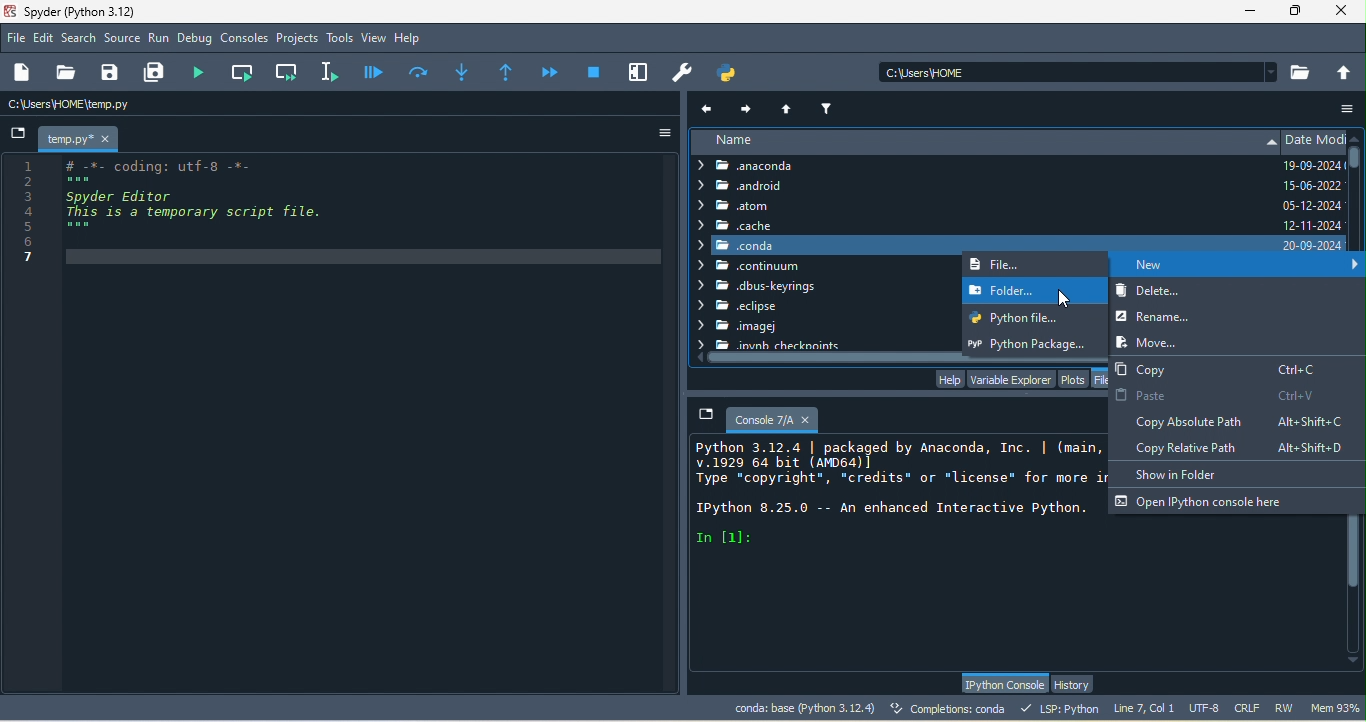  I want to click on maximize, so click(1297, 11).